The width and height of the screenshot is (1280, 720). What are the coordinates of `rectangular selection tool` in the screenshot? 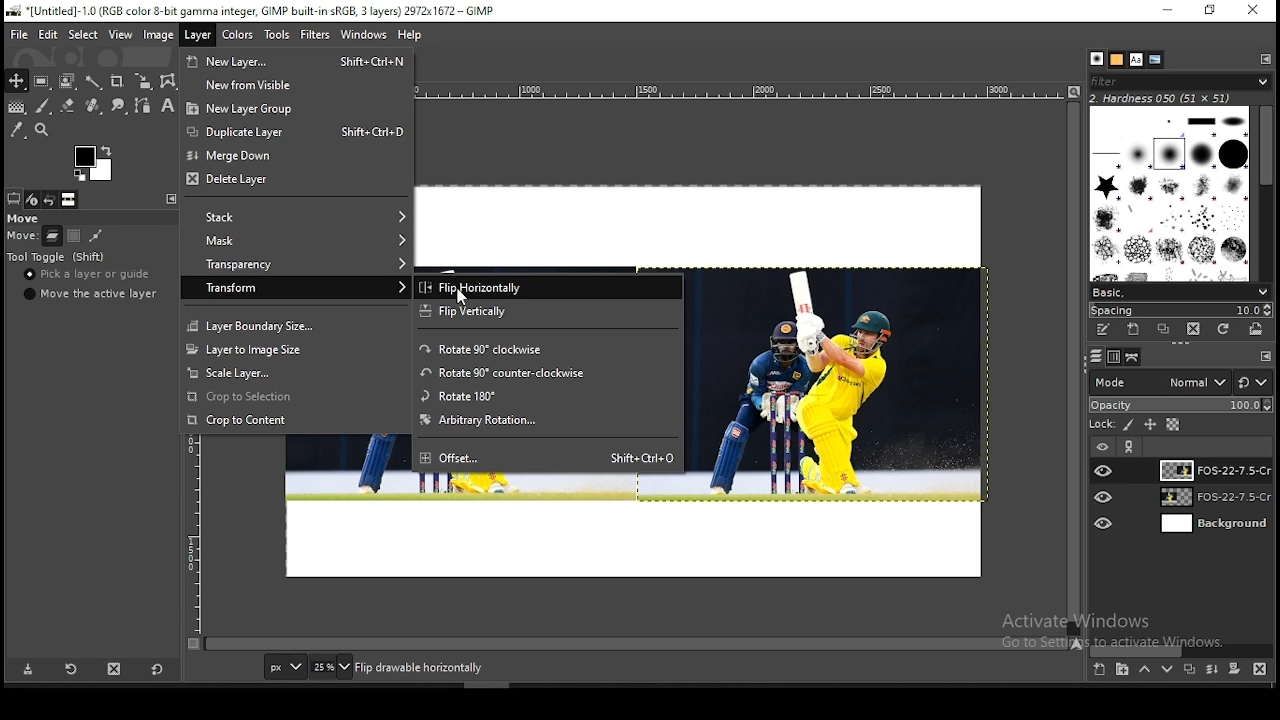 It's located at (40, 81).